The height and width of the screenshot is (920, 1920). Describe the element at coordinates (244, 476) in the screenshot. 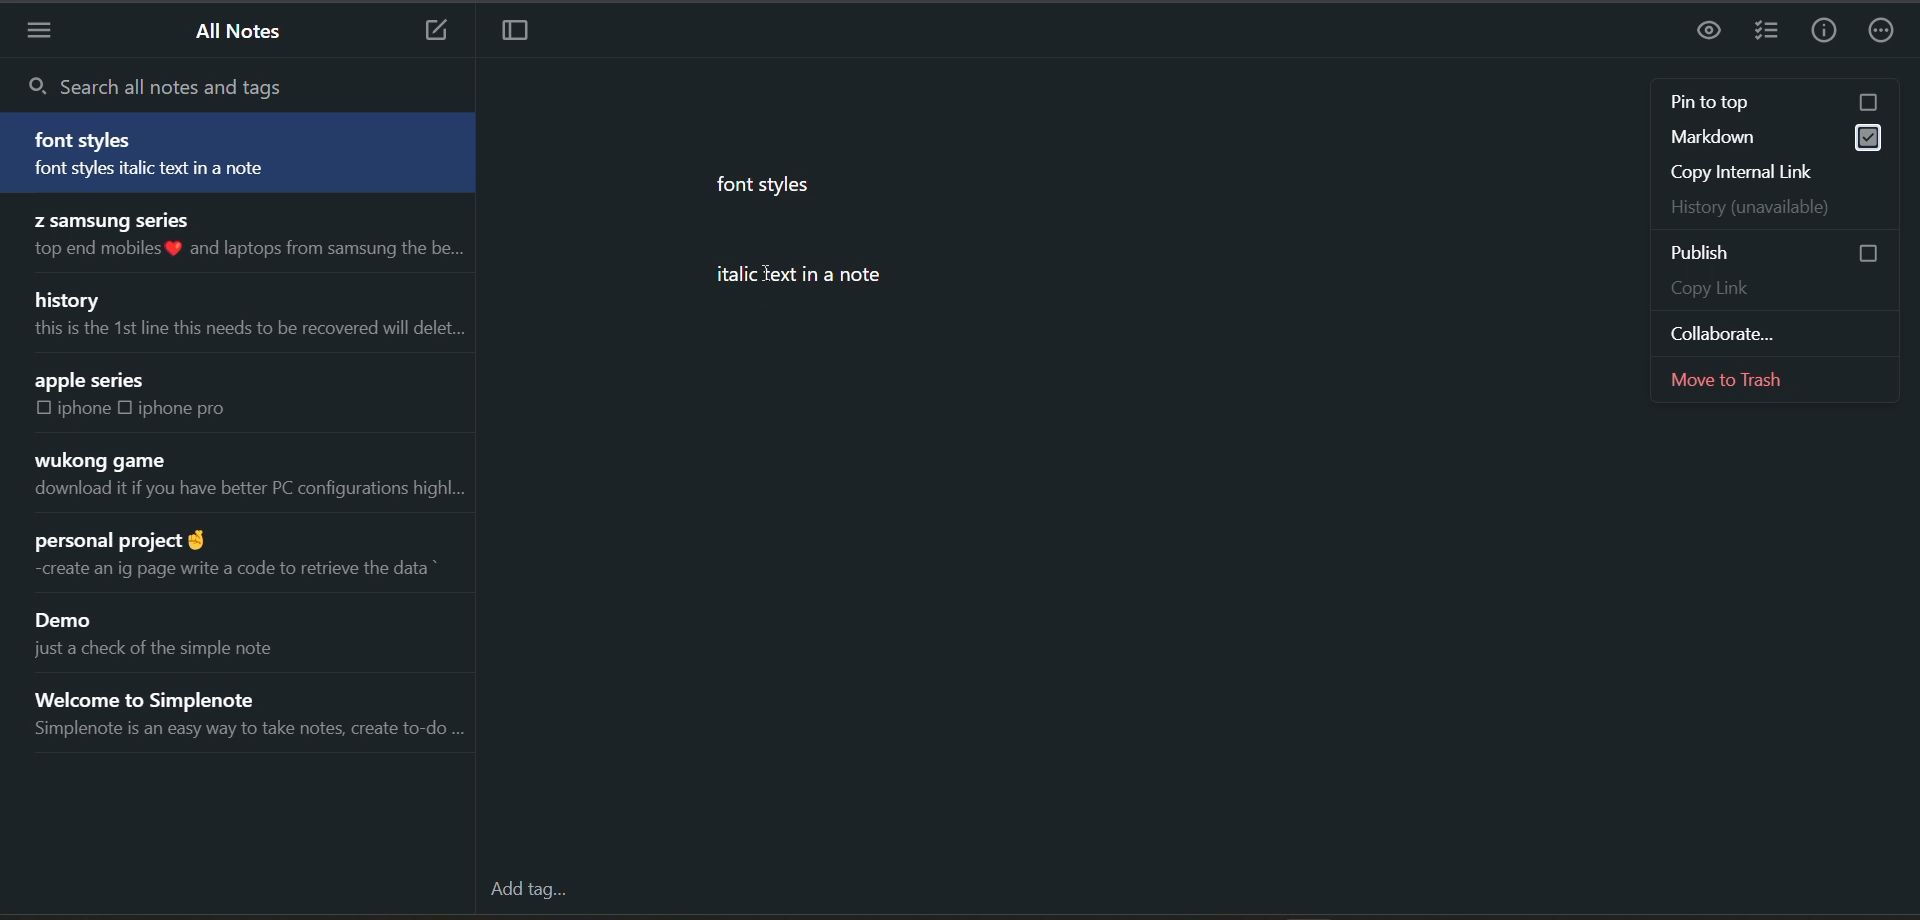

I see `note title and preview` at that location.